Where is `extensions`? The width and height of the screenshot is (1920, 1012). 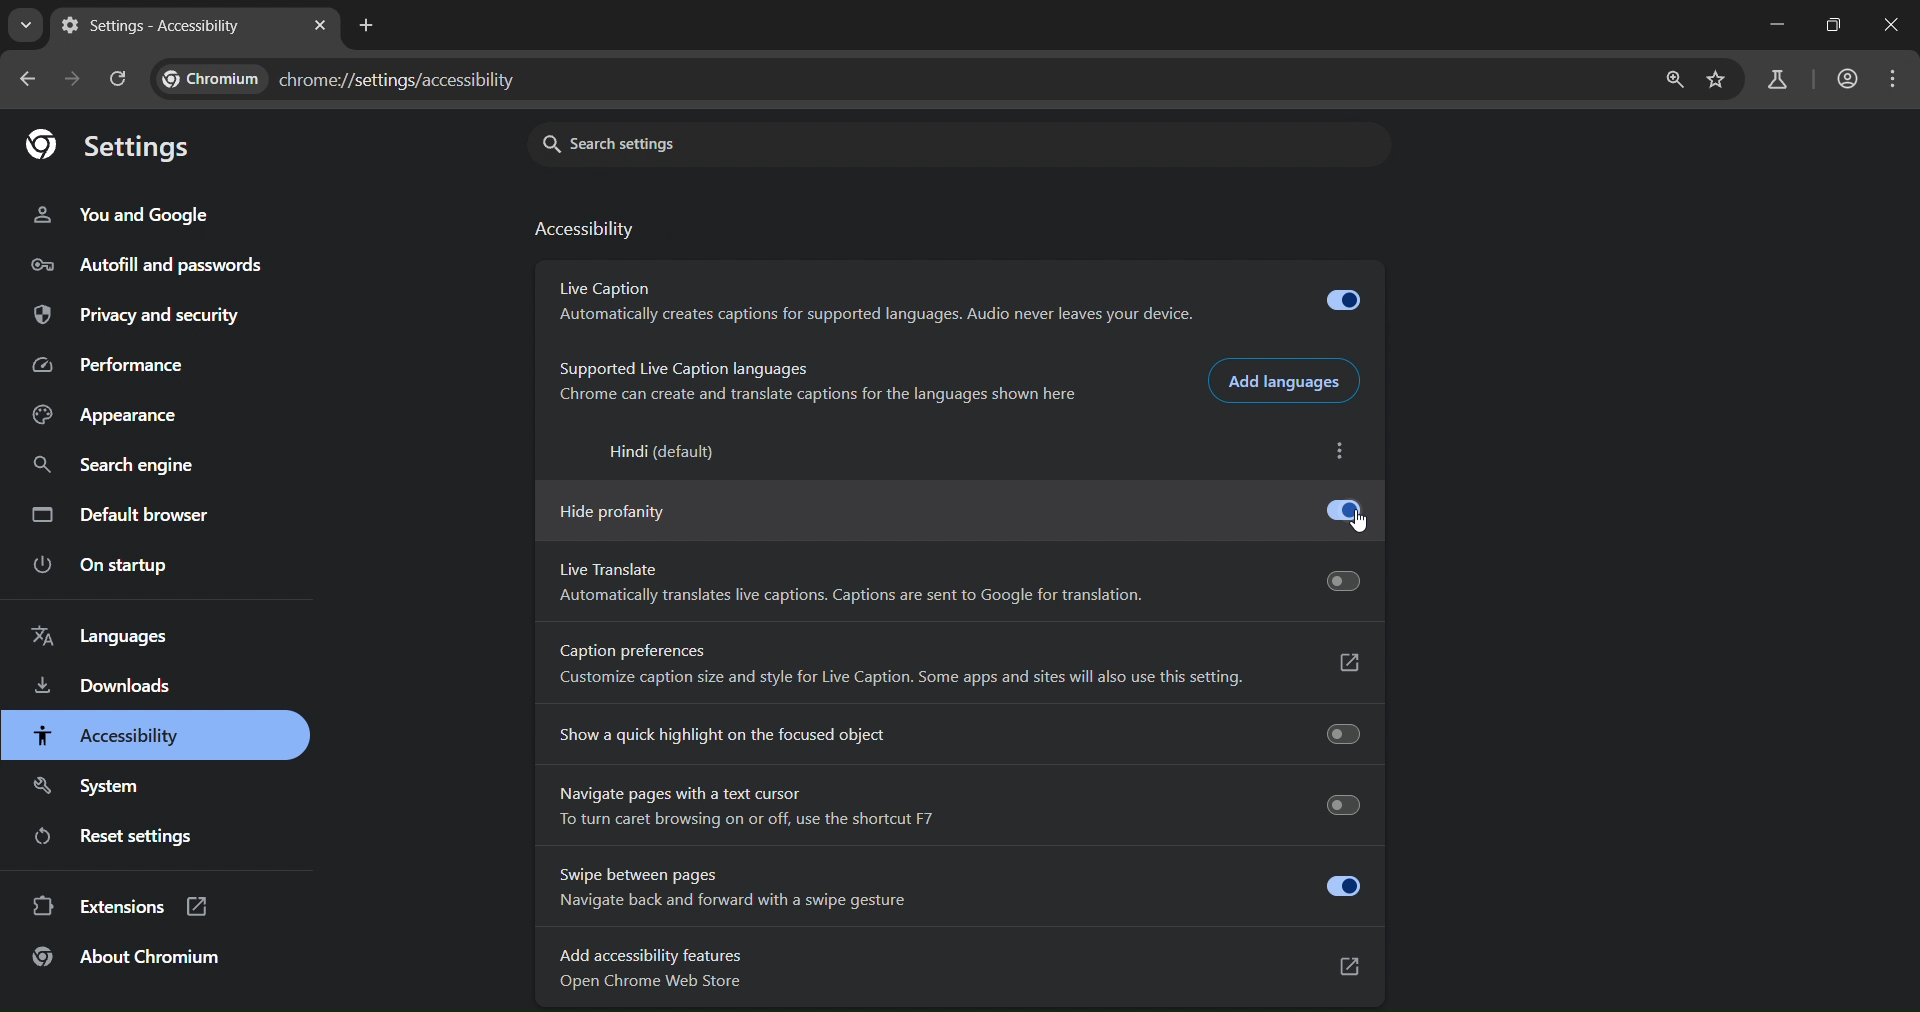
extensions is located at coordinates (119, 907).